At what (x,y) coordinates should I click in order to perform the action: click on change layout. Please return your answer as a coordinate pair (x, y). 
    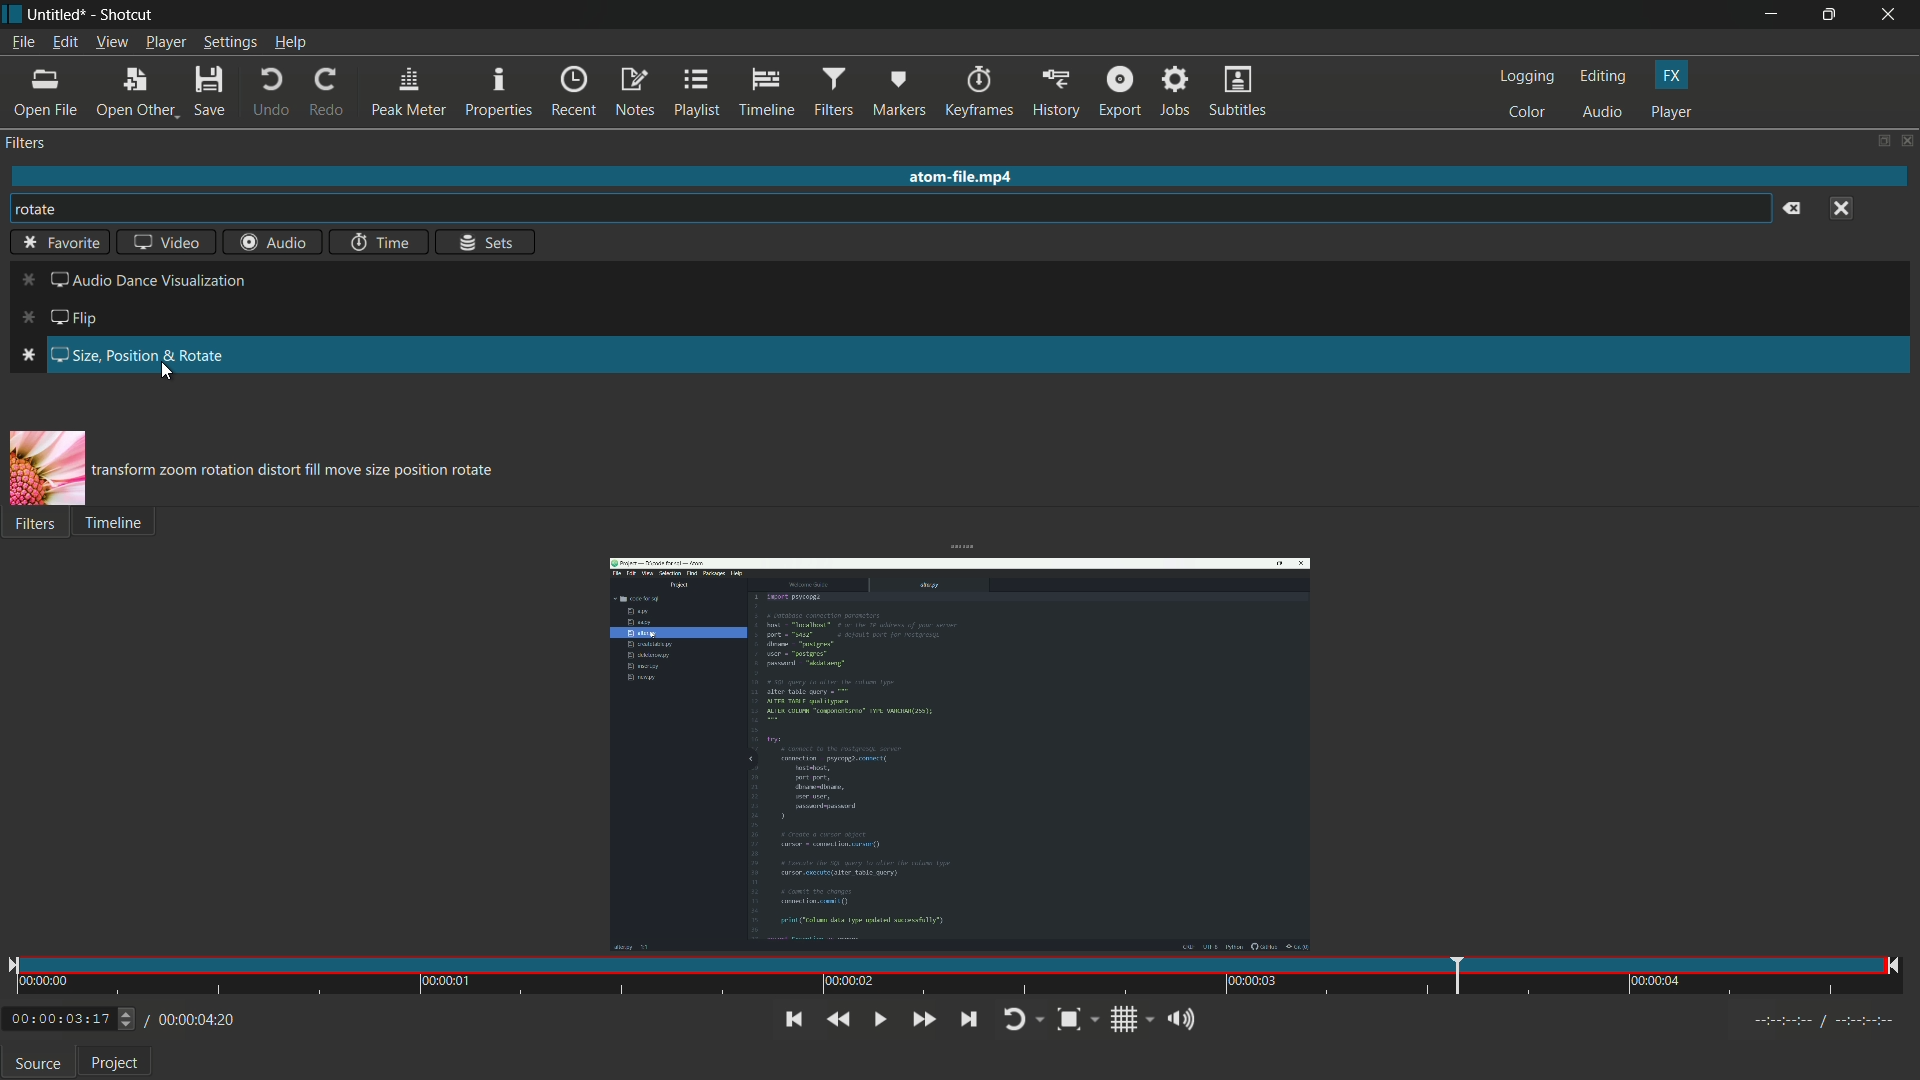
    Looking at the image, I should click on (1877, 139).